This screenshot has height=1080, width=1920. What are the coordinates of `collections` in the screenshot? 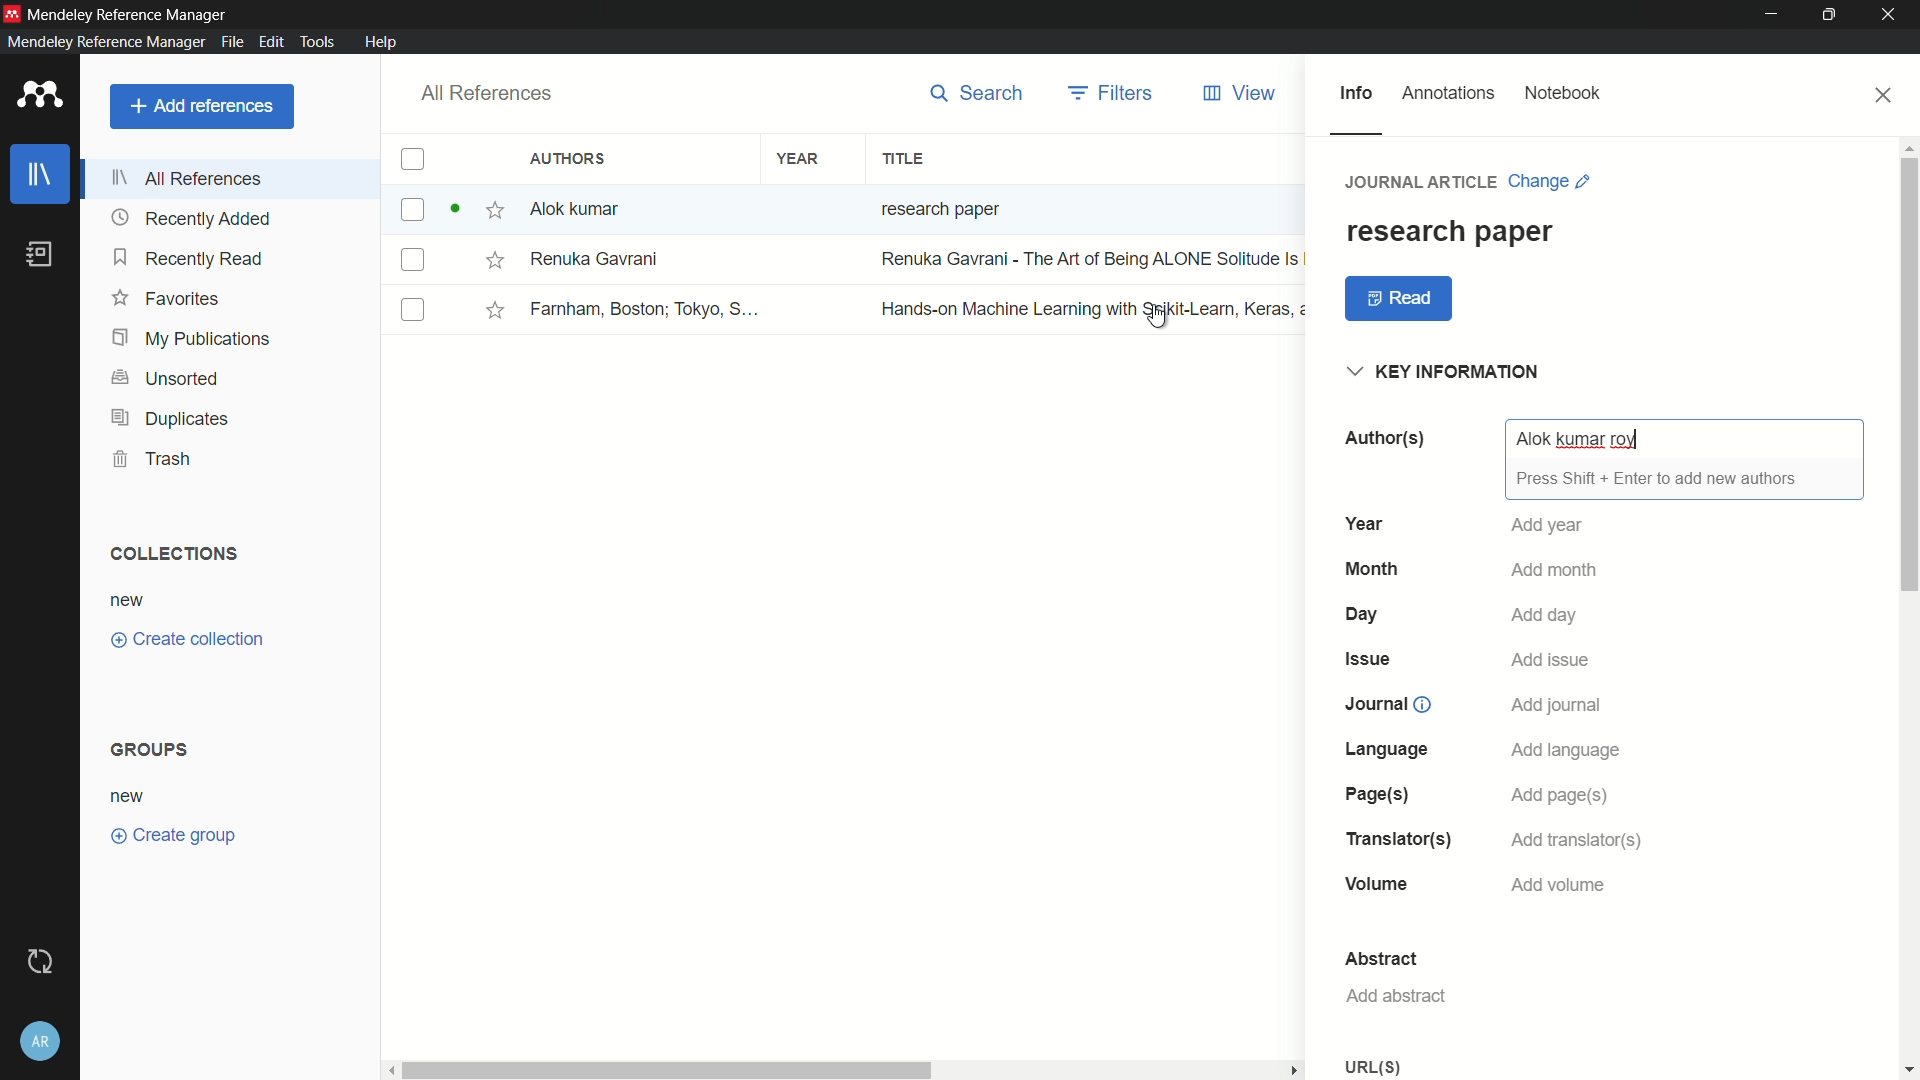 It's located at (172, 554).